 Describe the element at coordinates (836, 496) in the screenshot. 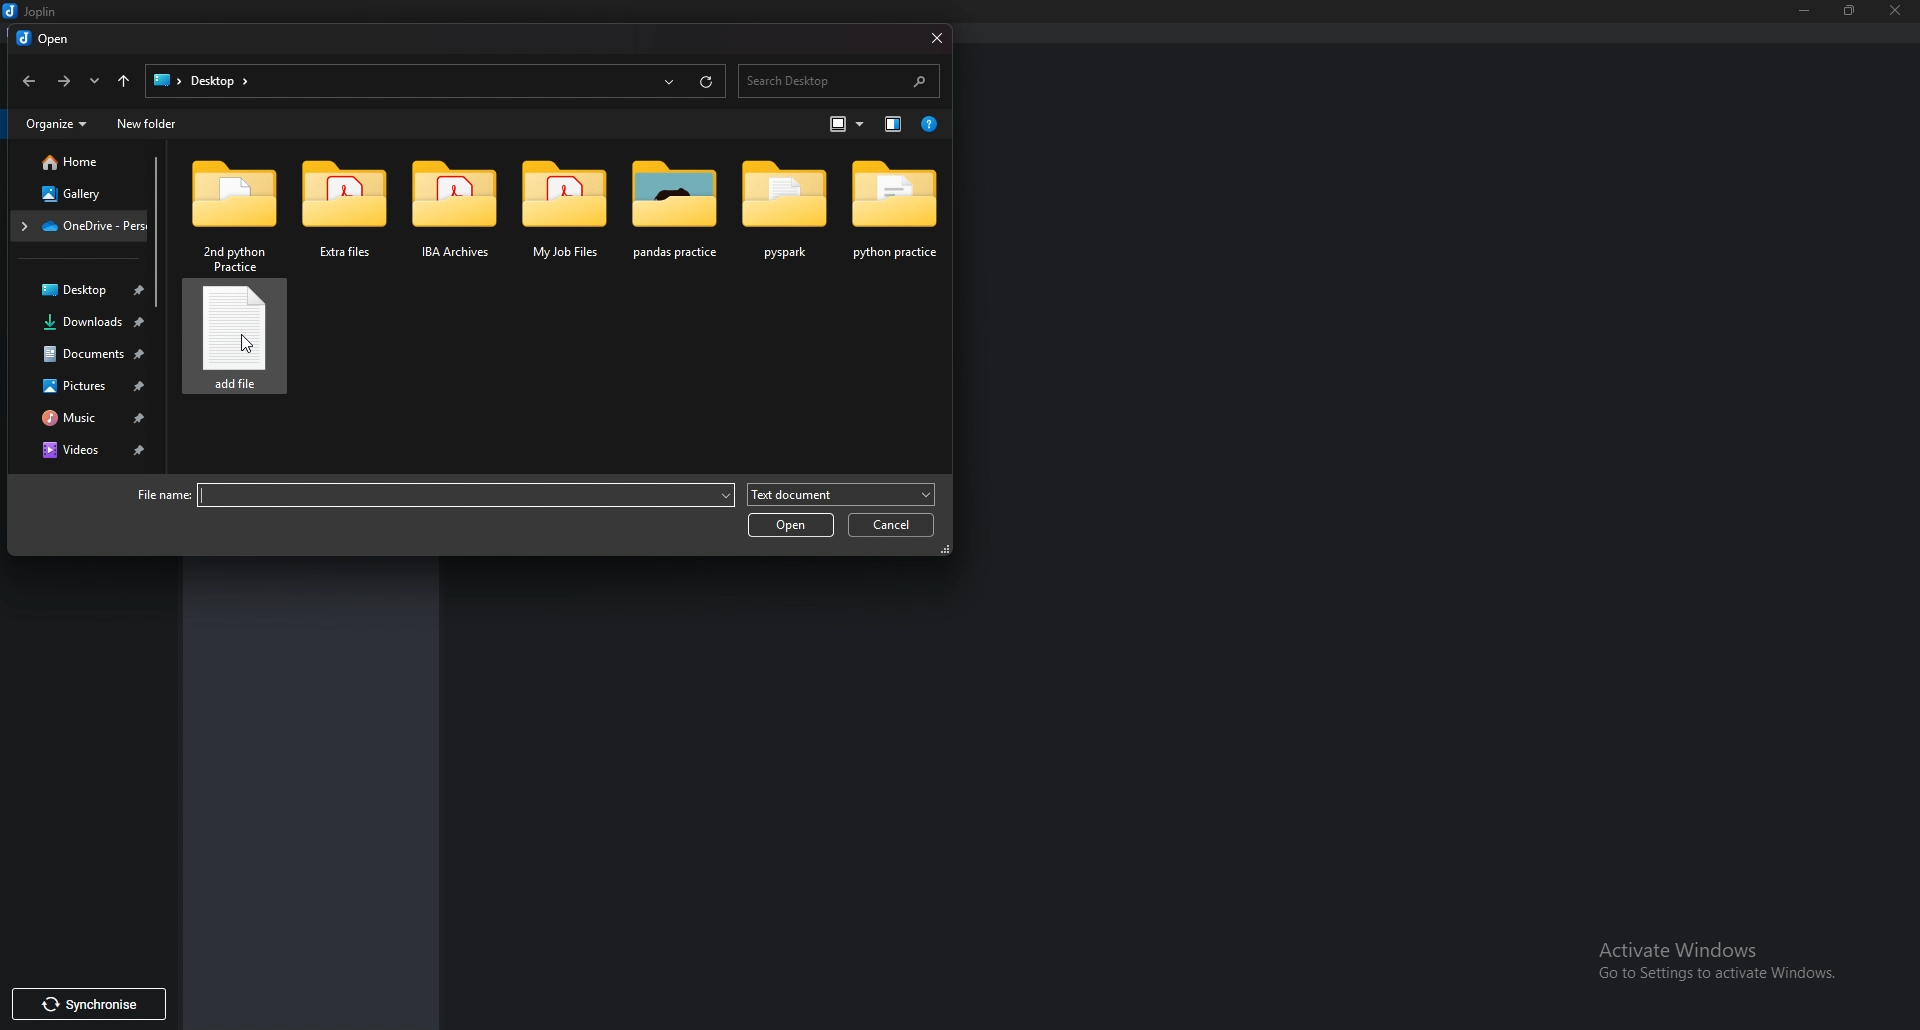

I see `Text document` at that location.